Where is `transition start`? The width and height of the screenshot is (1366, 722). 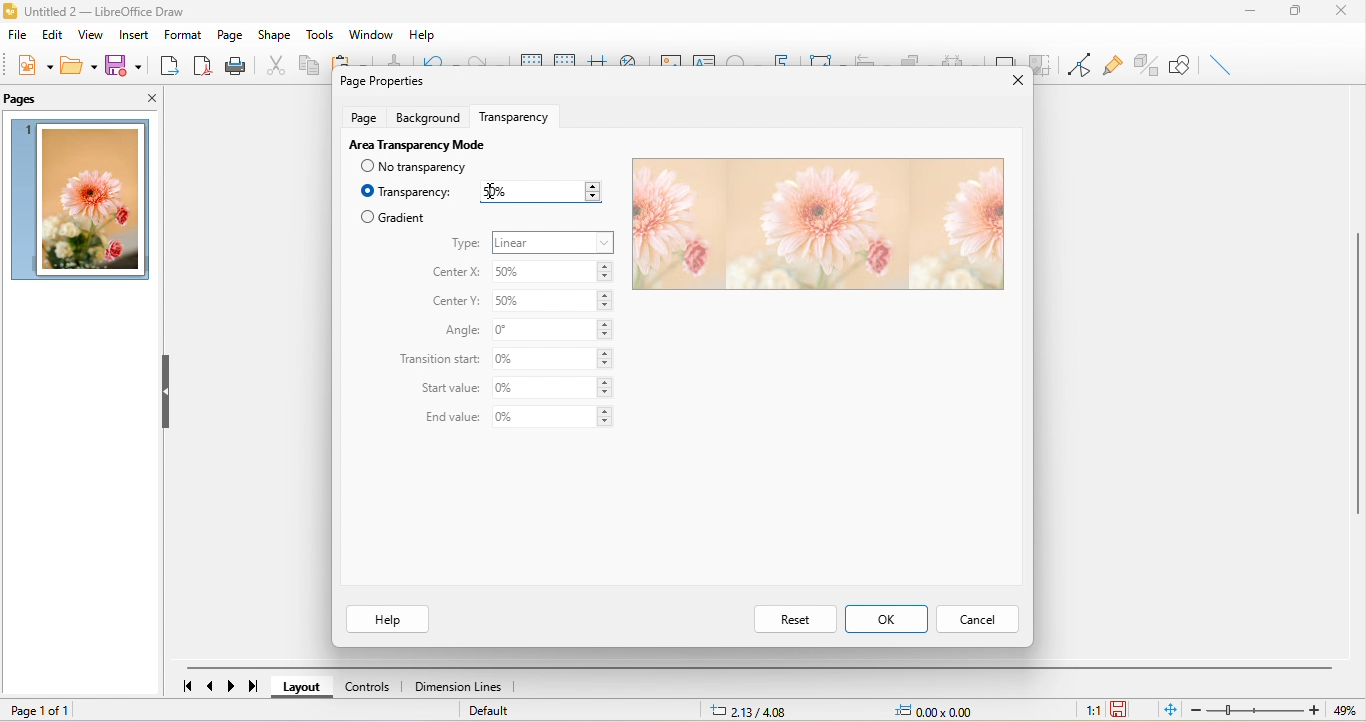
transition start is located at coordinates (440, 360).